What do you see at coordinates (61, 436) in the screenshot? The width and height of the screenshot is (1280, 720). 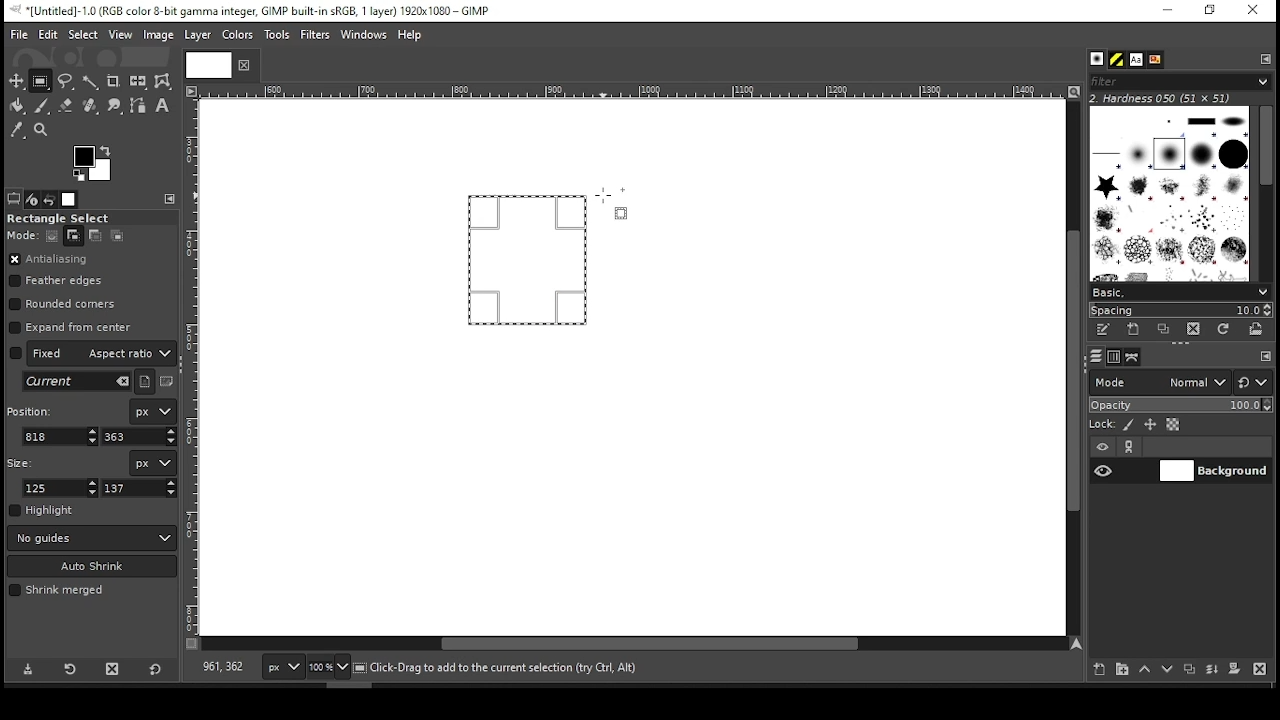 I see `x` at bounding box center [61, 436].